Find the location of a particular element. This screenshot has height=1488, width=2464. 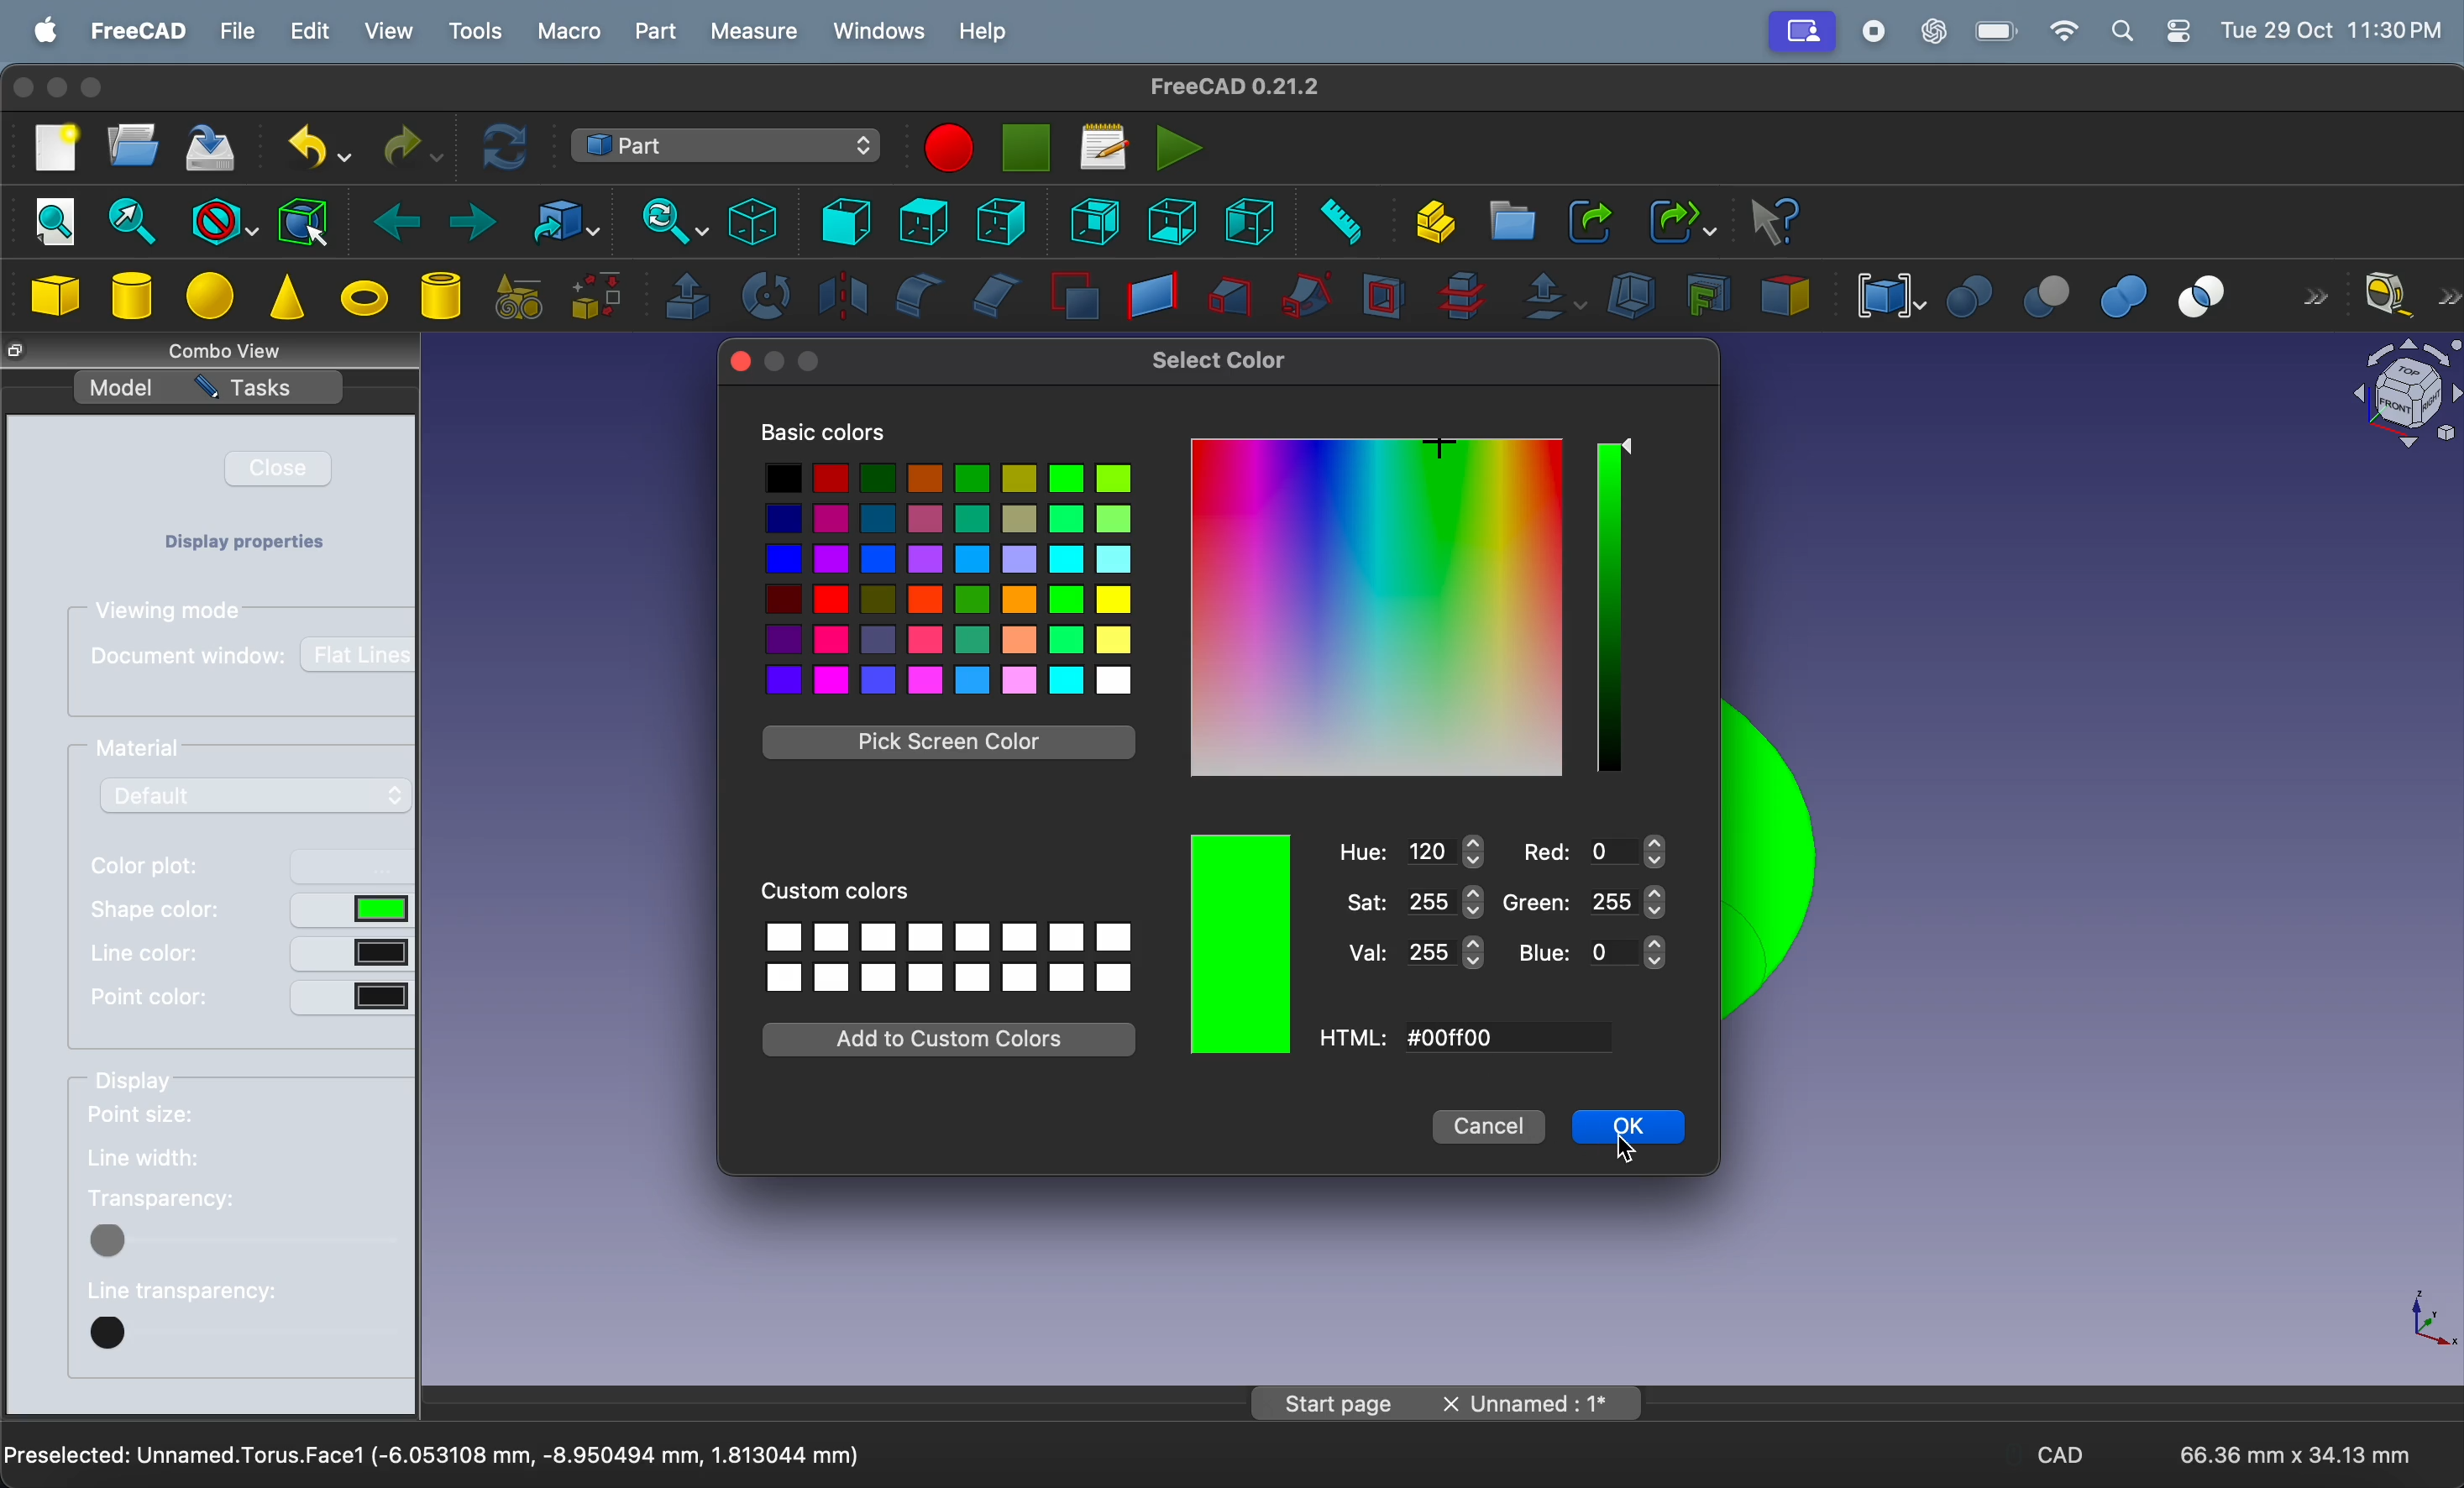

66.36 mm * 34.13 mm is located at coordinates (2297, 1455).